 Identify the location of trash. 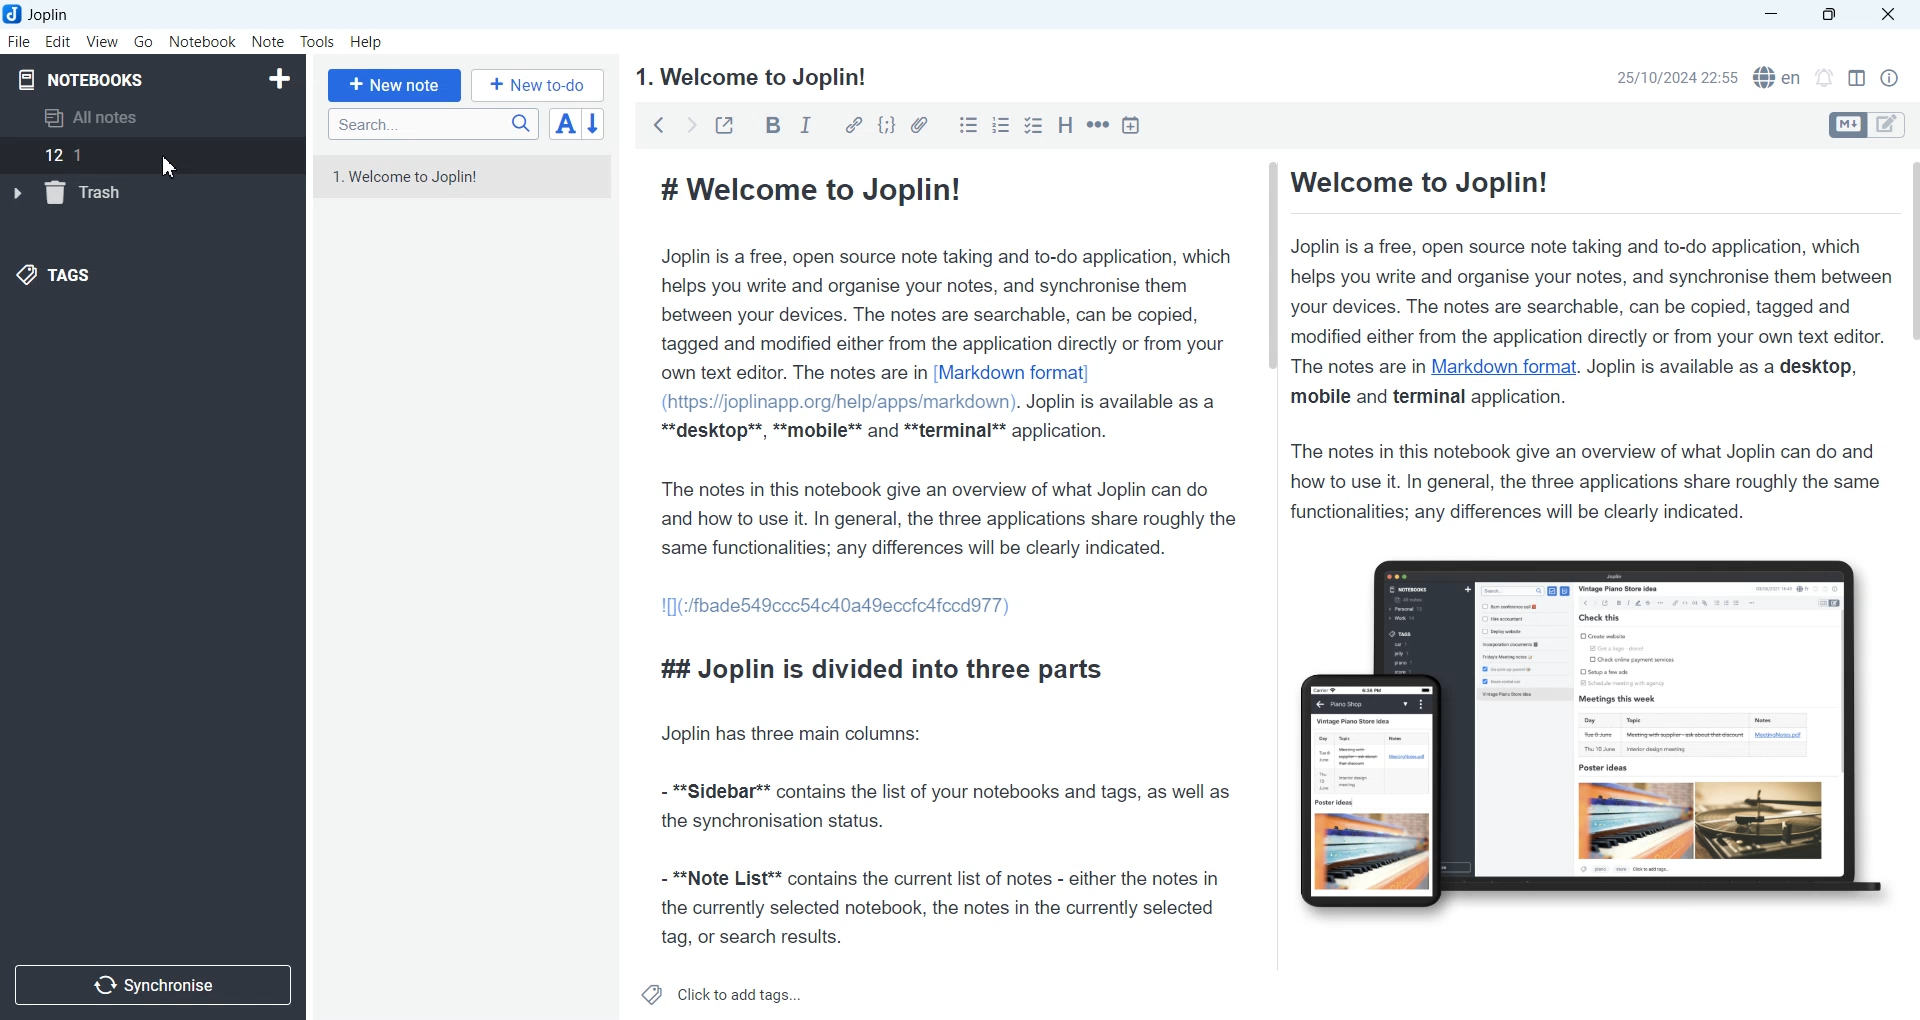
(71, 200).